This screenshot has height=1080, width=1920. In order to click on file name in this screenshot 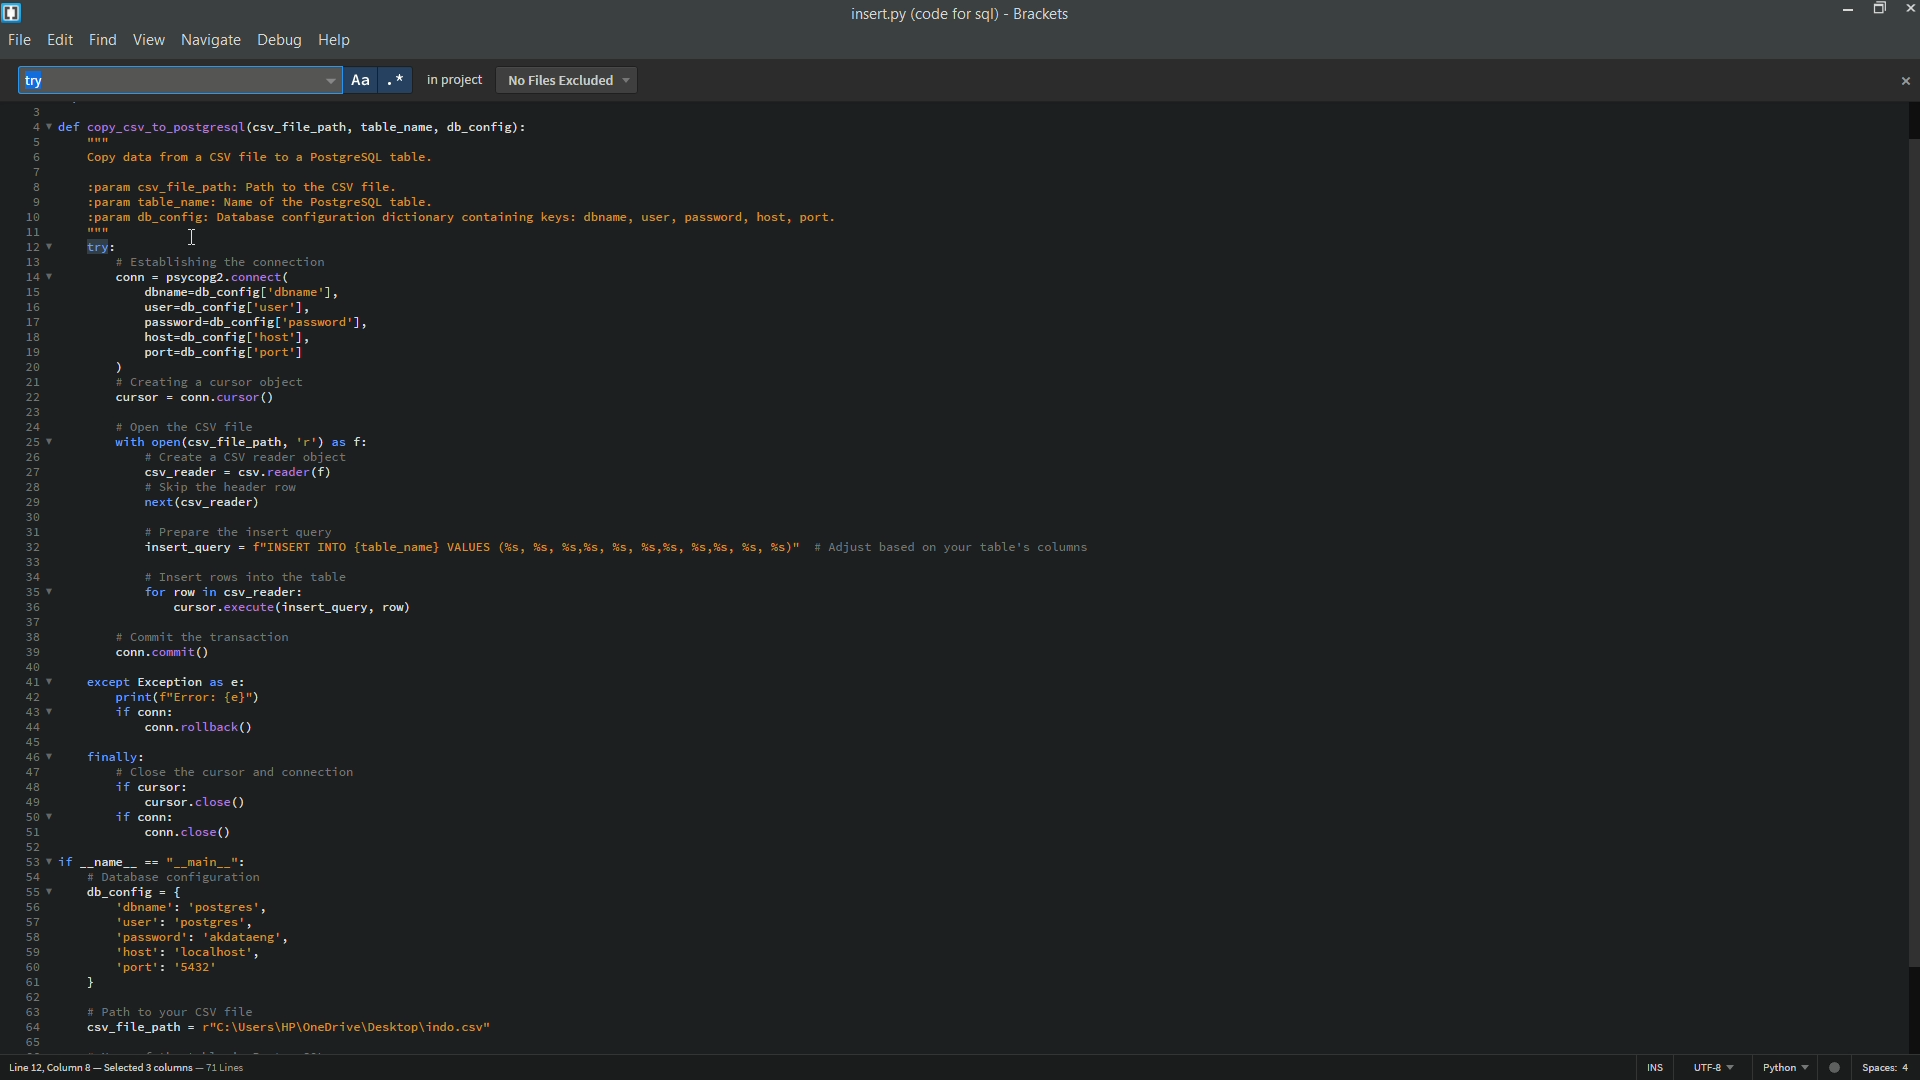, I will do `click(922, 15)`.